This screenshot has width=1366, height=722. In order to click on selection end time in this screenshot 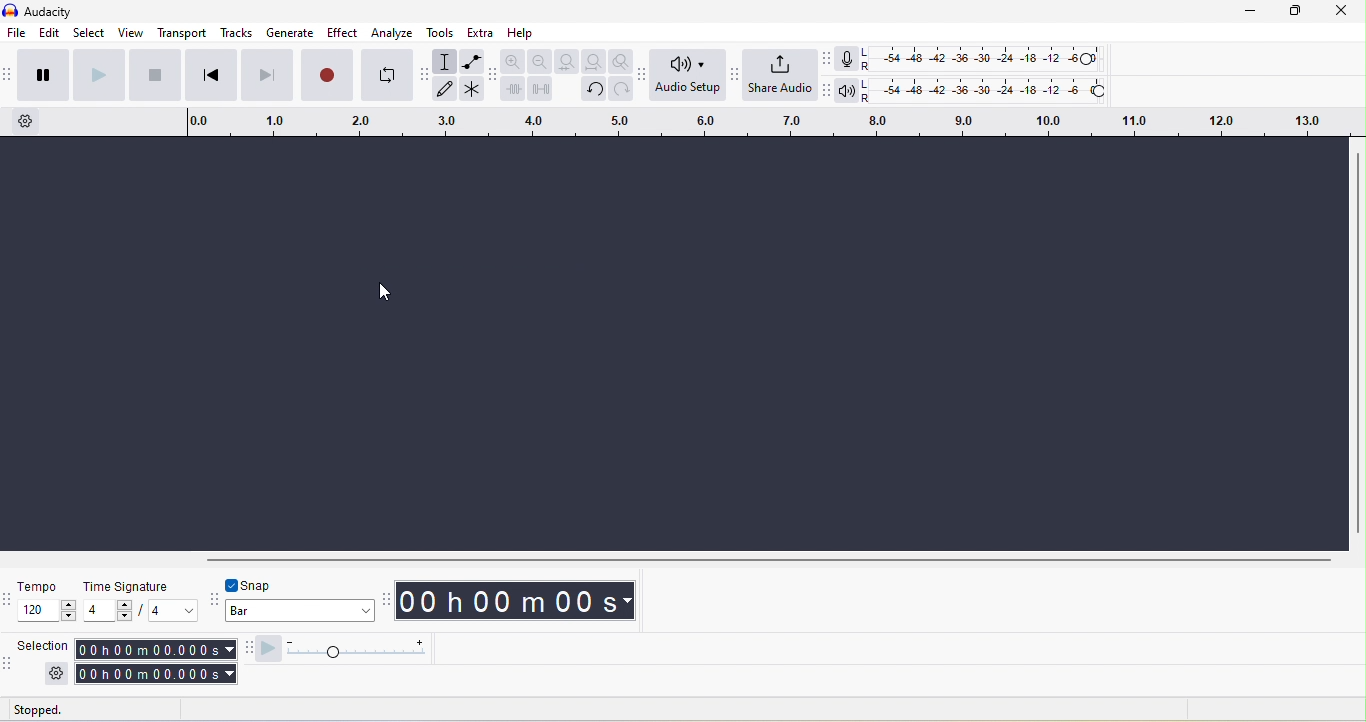, I will do `click(157, 674)`.